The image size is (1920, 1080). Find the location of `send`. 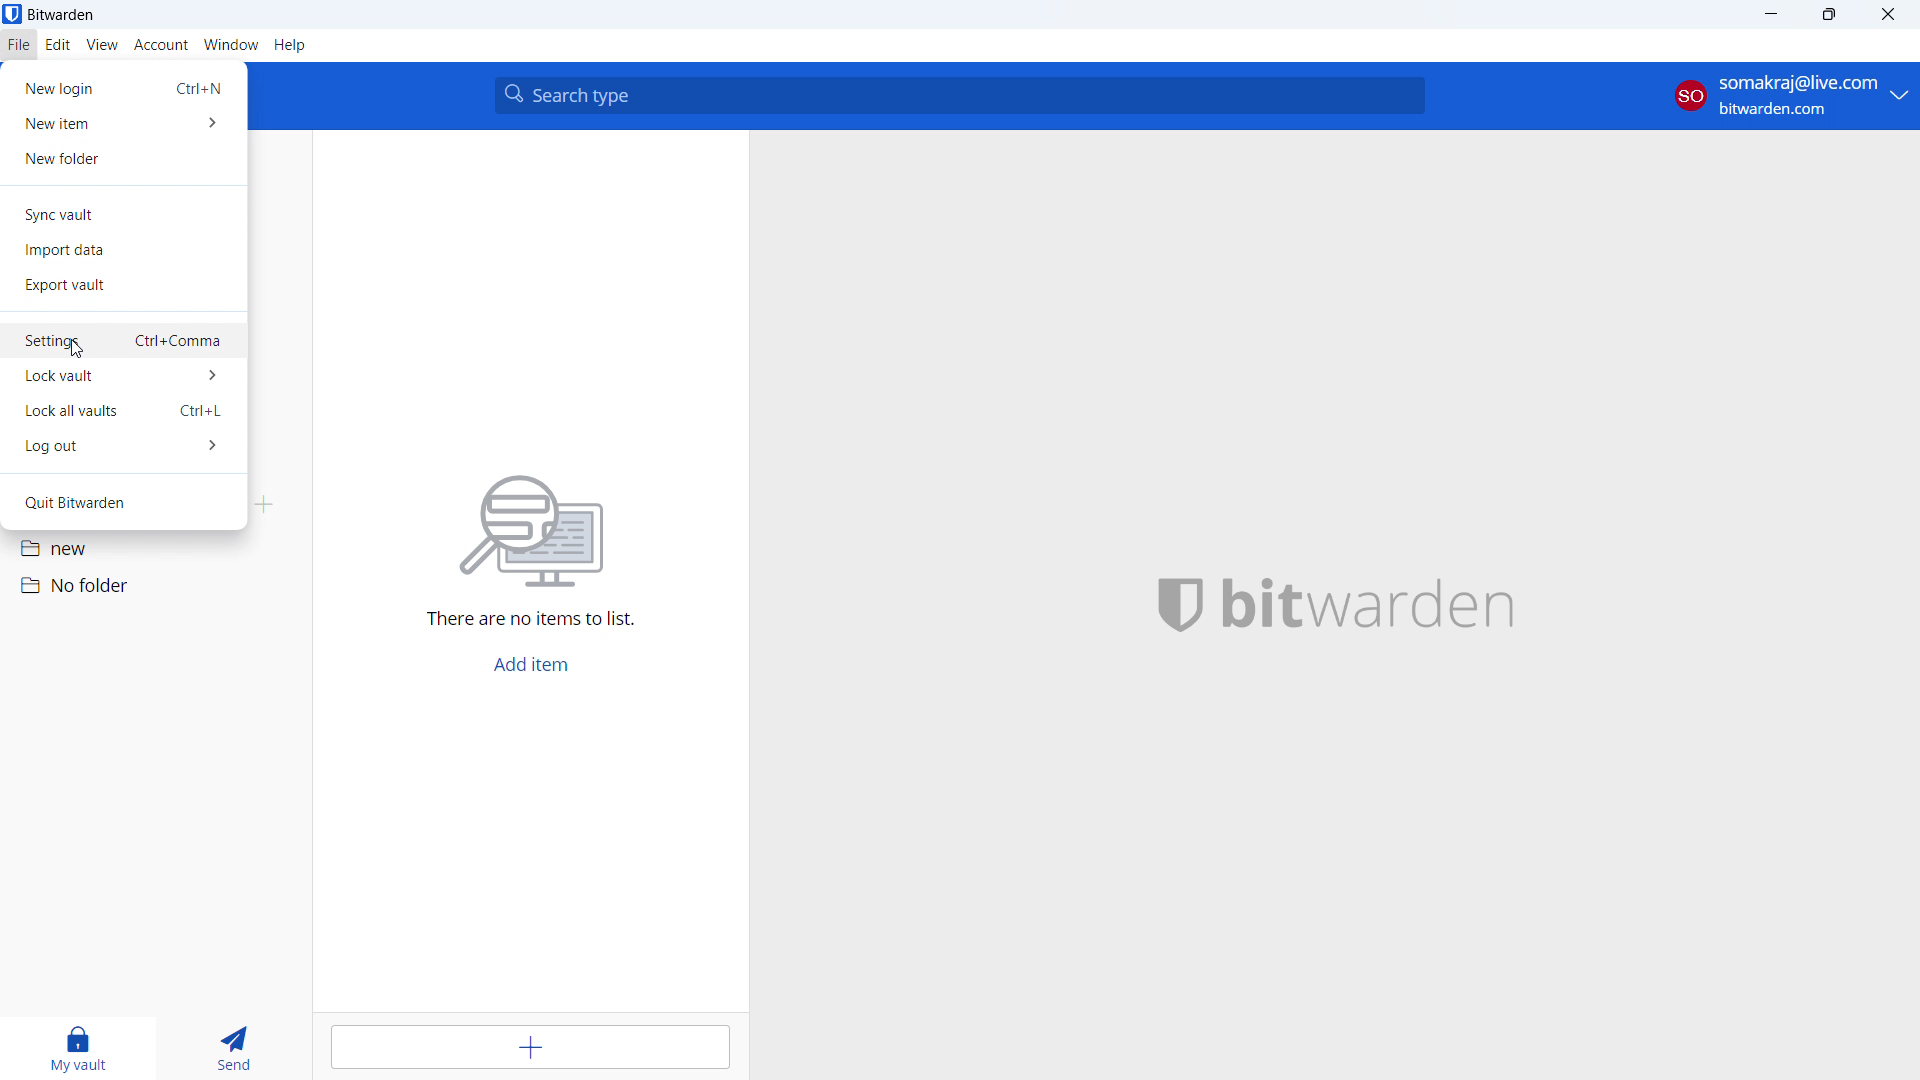

send is located at coordinates (230, 1049).